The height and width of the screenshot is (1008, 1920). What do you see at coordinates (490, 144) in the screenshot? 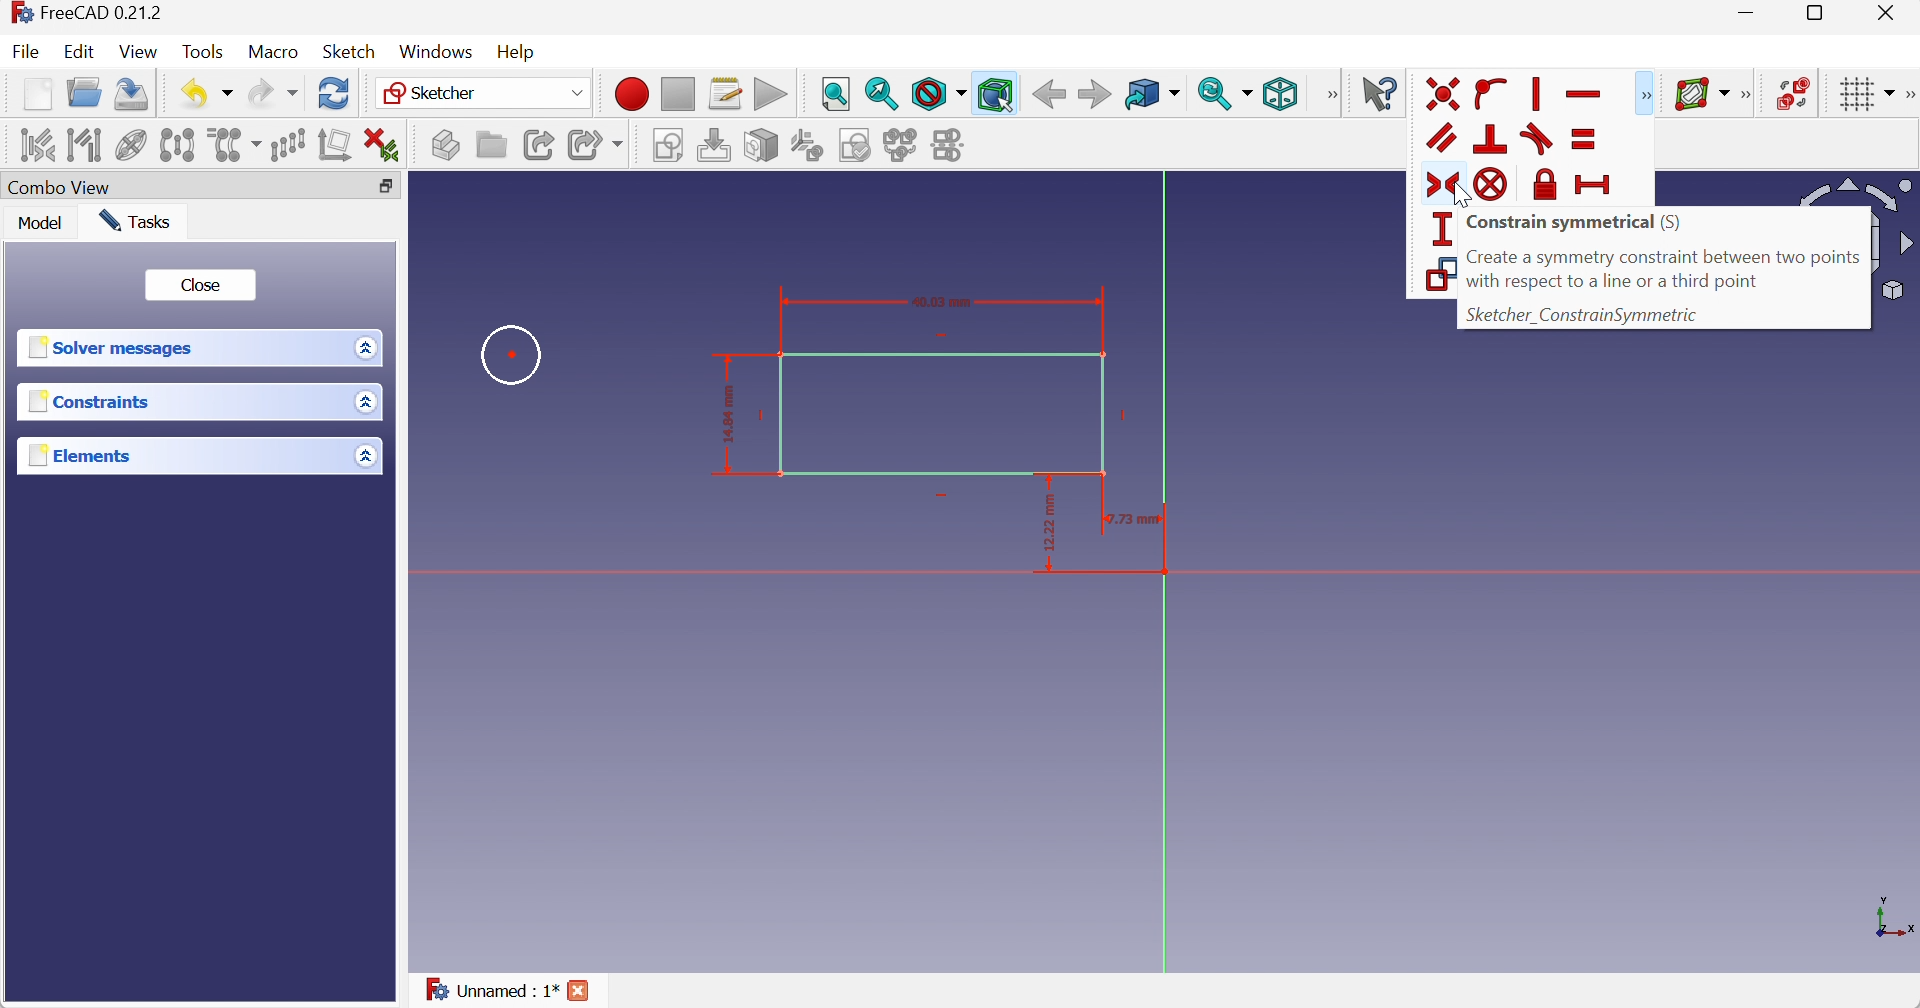
I see `Create group` at bounding box center [490, 144].